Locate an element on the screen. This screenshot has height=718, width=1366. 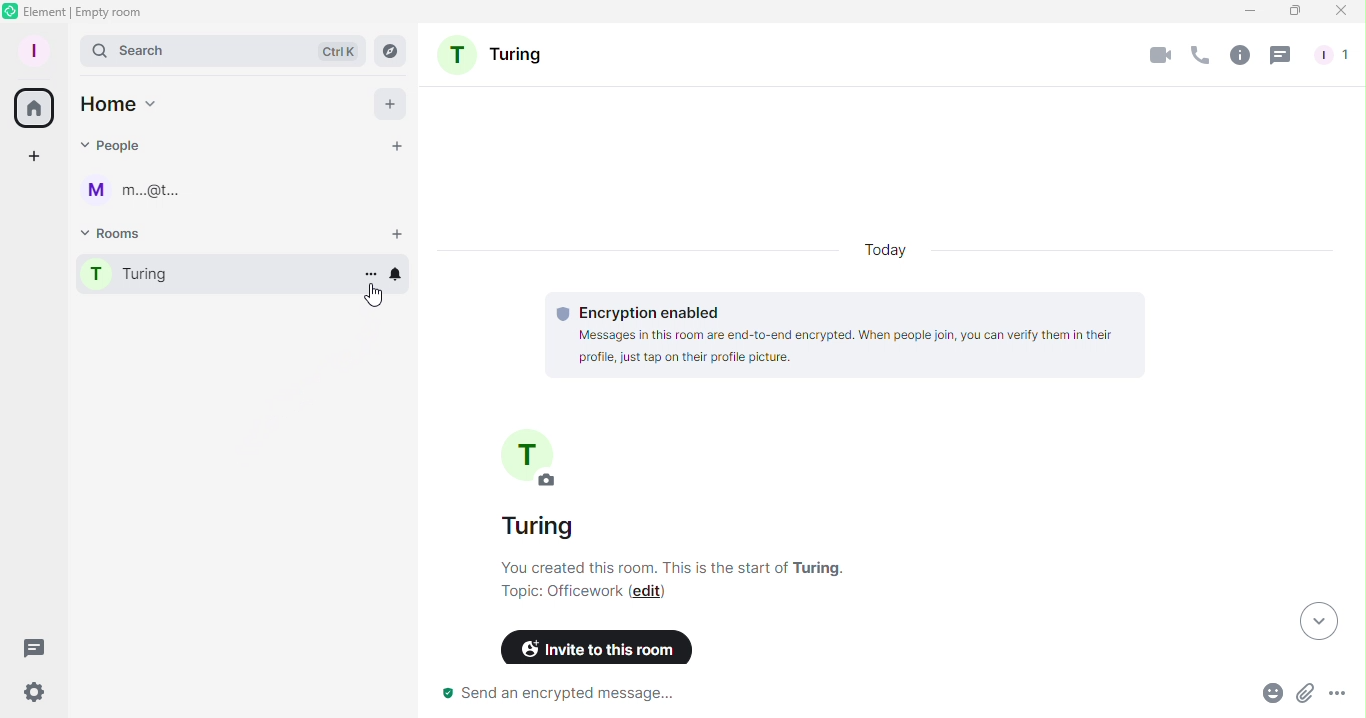
Calls is located at coordinates (1196, 59).